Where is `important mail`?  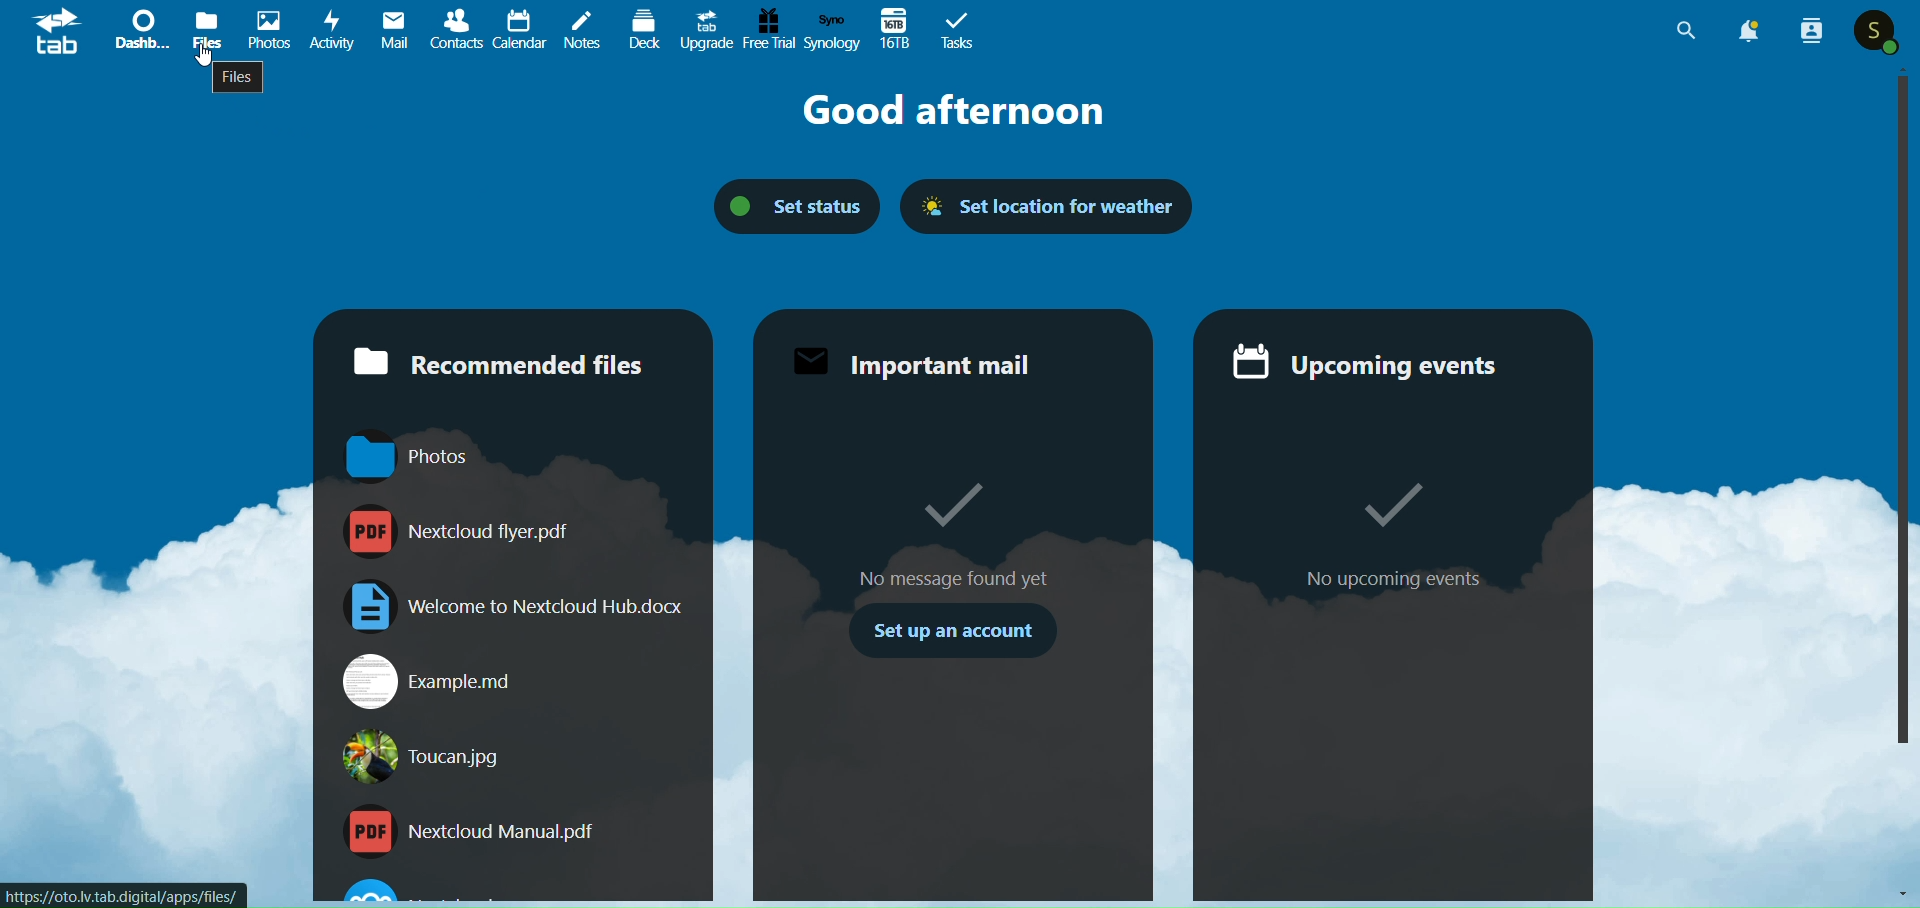
important mail is located at coordinates (942, 362).